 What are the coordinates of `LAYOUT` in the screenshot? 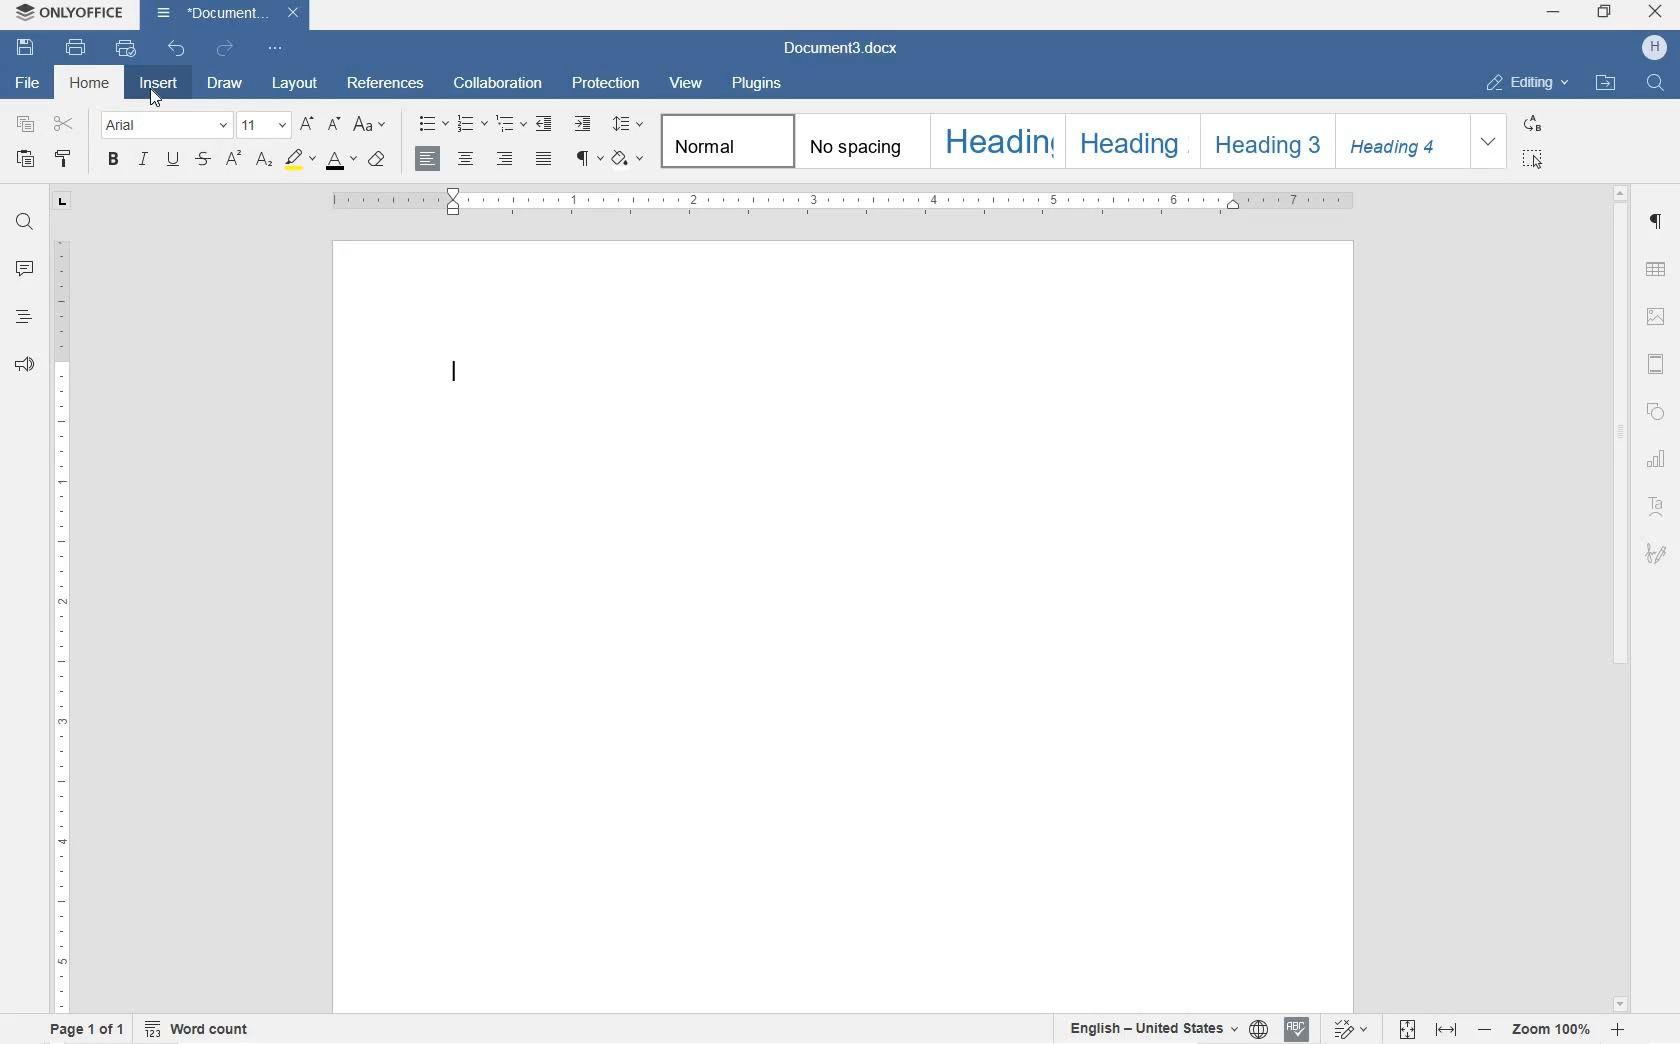 It's located at (296, 85).